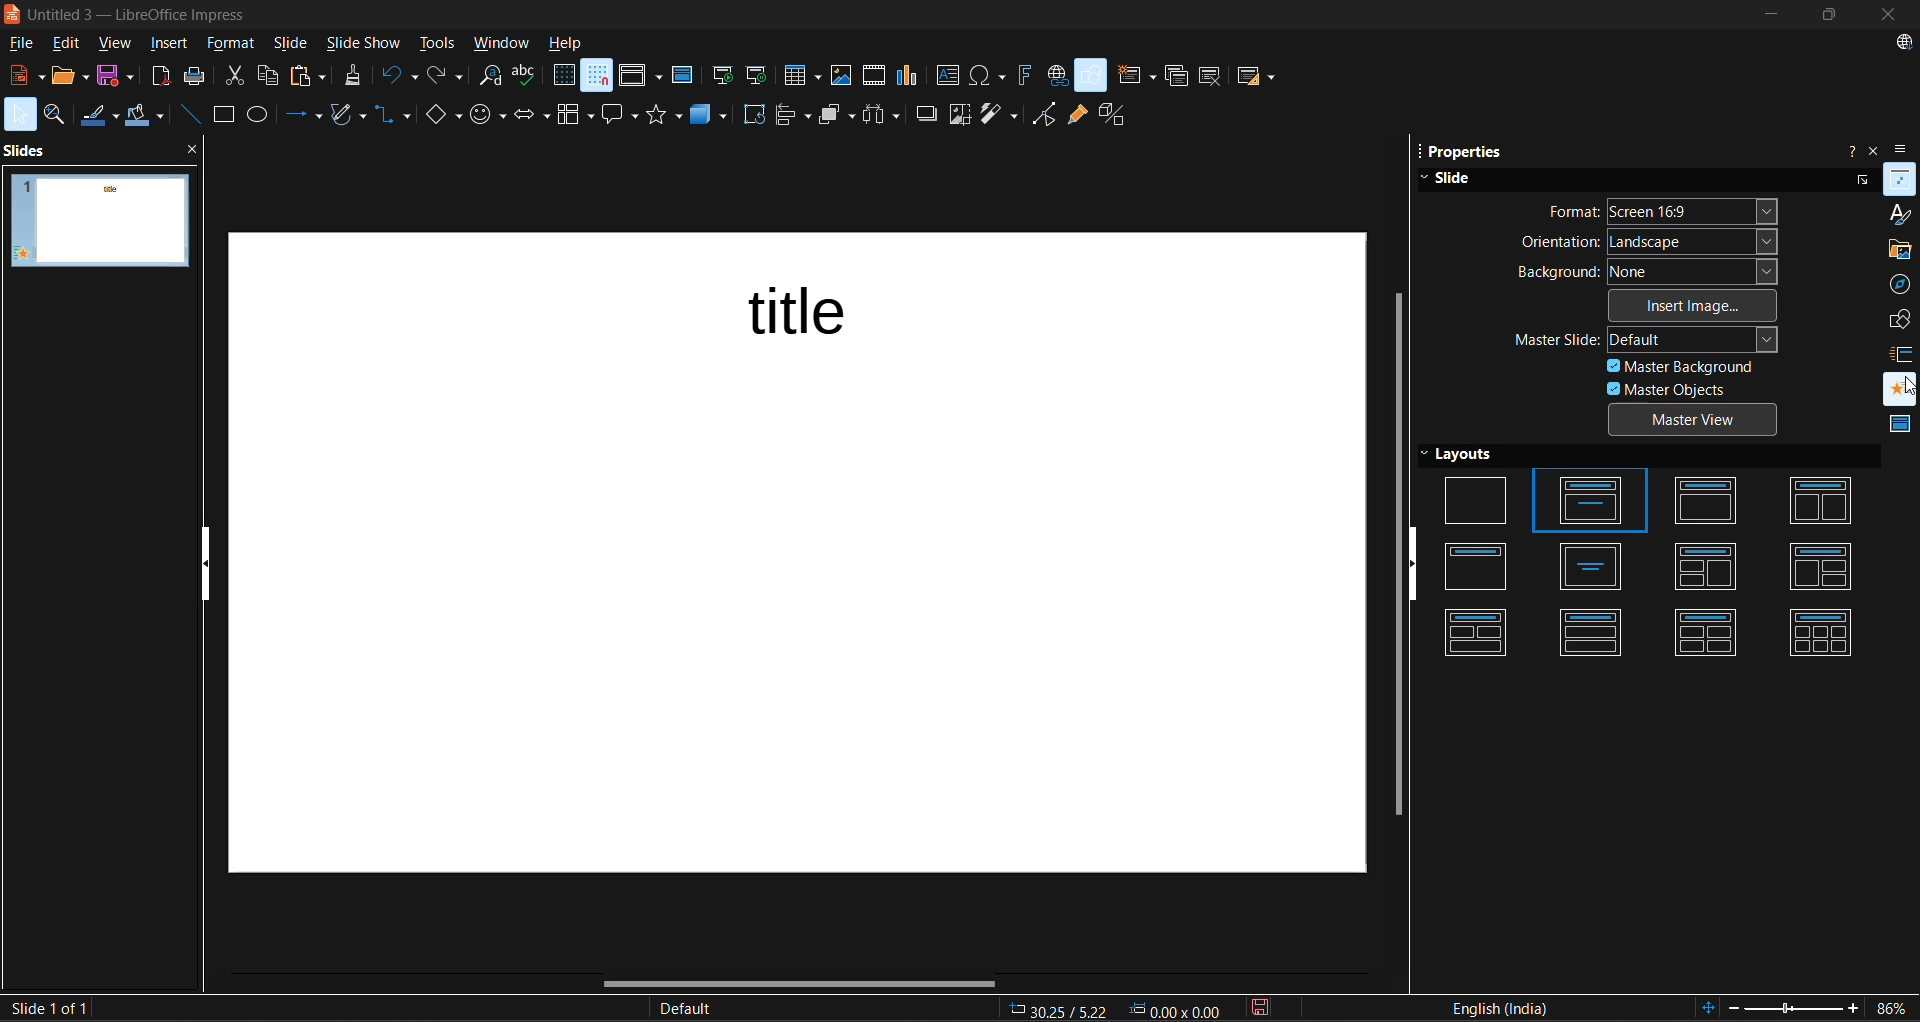 This screenshot has height=1022, width=1920. I want to click on filter, so click(1002, 115).